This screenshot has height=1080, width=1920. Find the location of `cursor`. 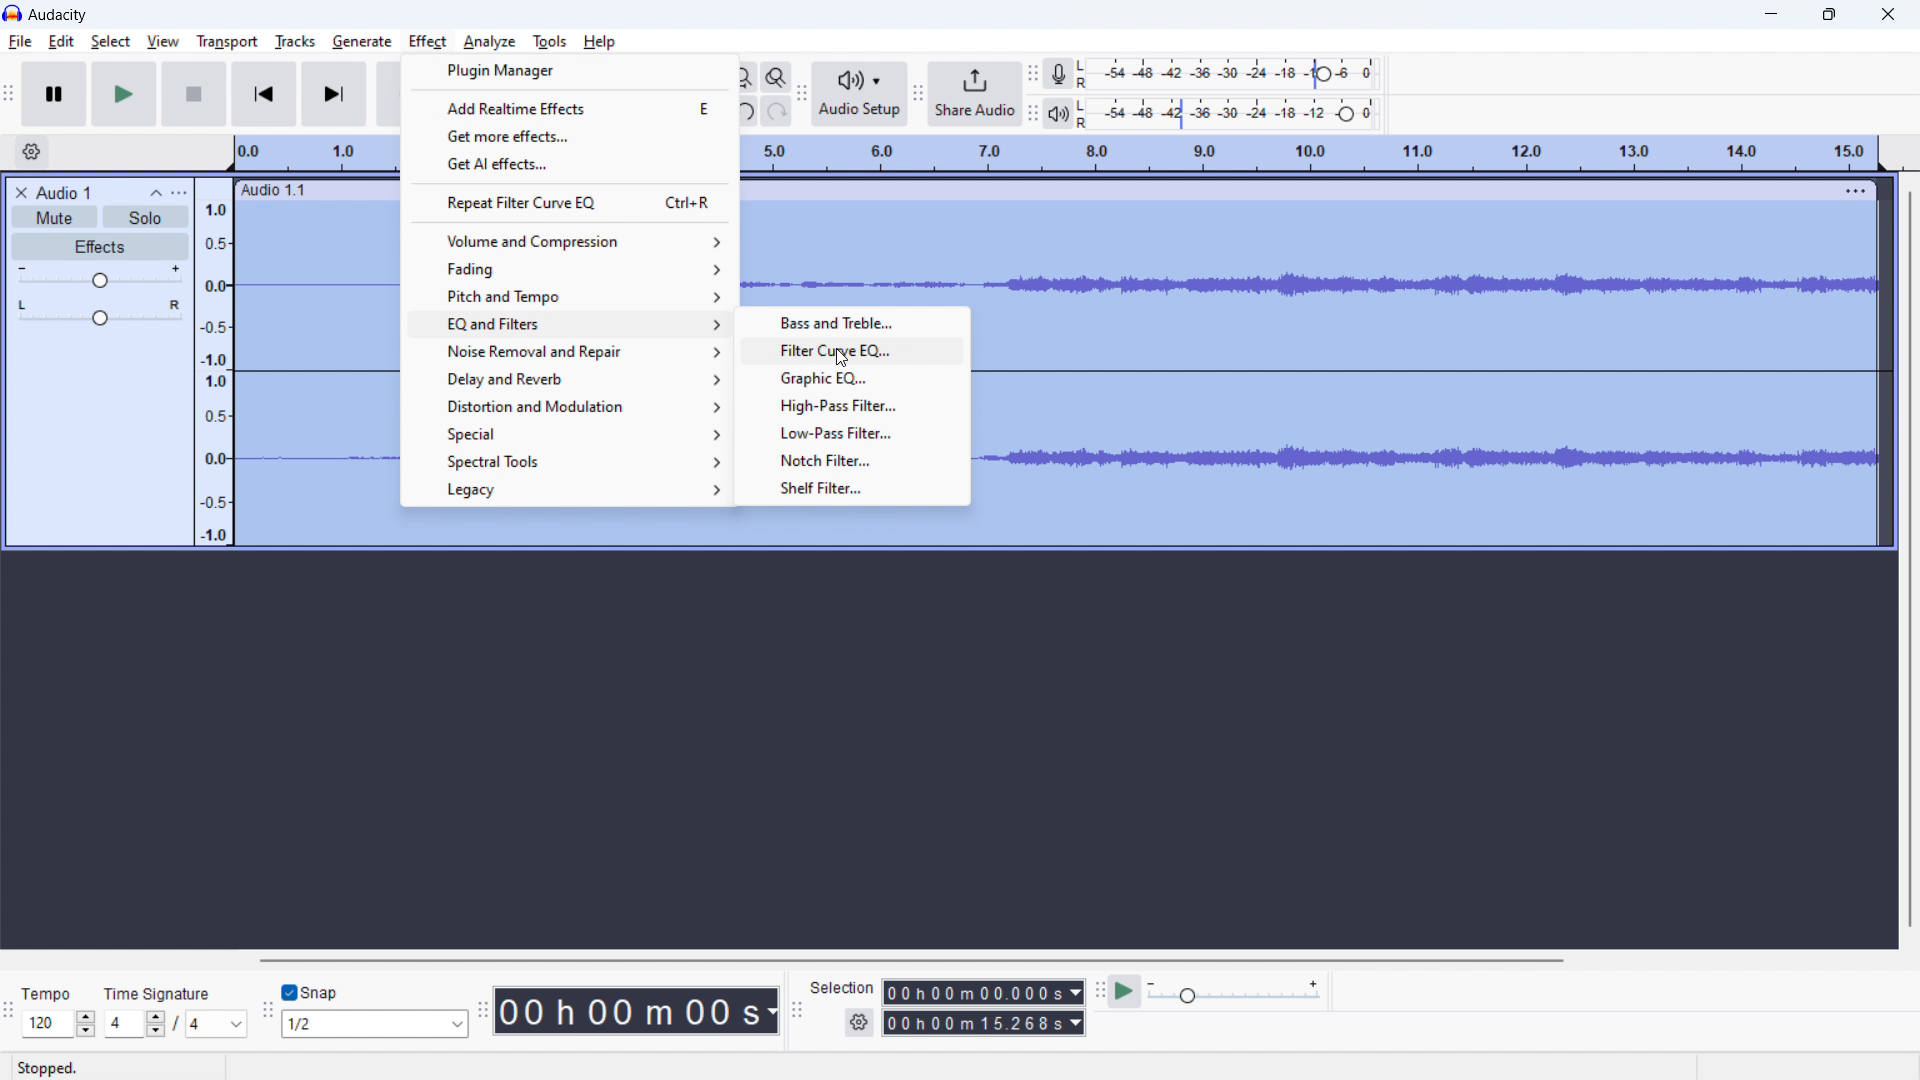

cursor is located at coordinates (842, 361).